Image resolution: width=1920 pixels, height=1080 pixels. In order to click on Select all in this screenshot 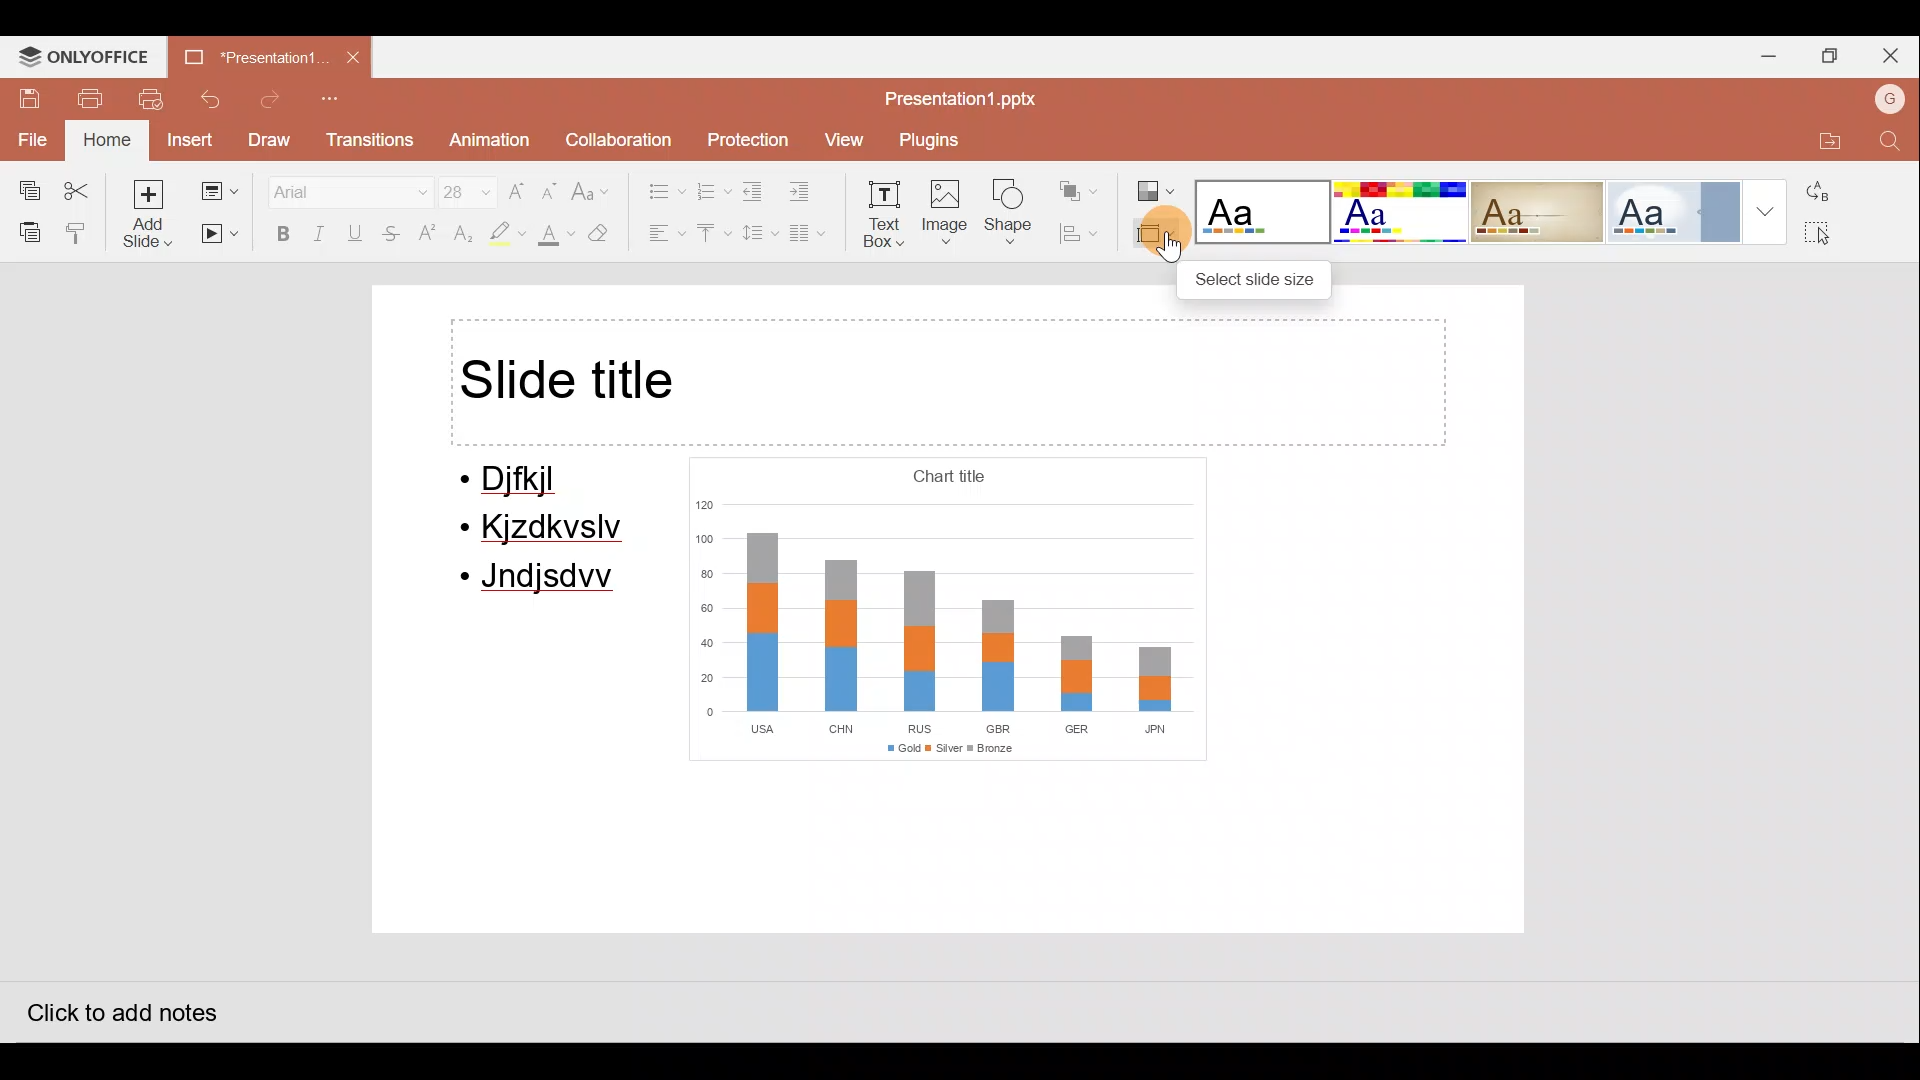, I will do `click(1835, 235)`.